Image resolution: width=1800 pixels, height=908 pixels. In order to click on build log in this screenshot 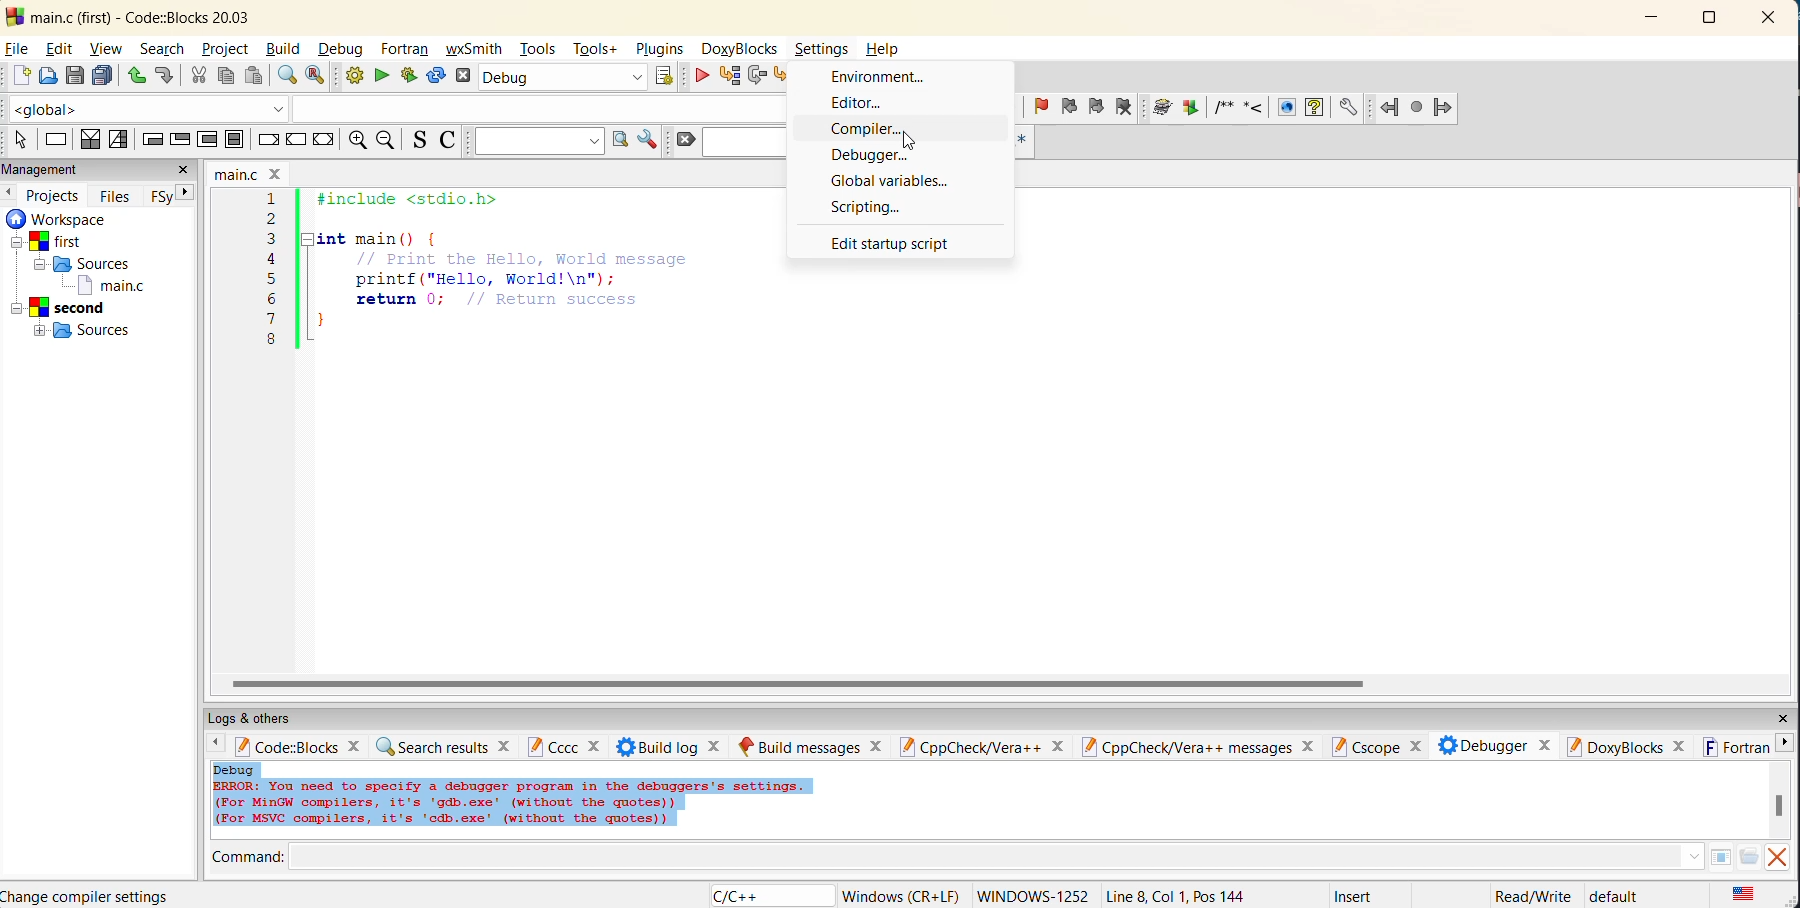, I will do `click(672, 745)`.